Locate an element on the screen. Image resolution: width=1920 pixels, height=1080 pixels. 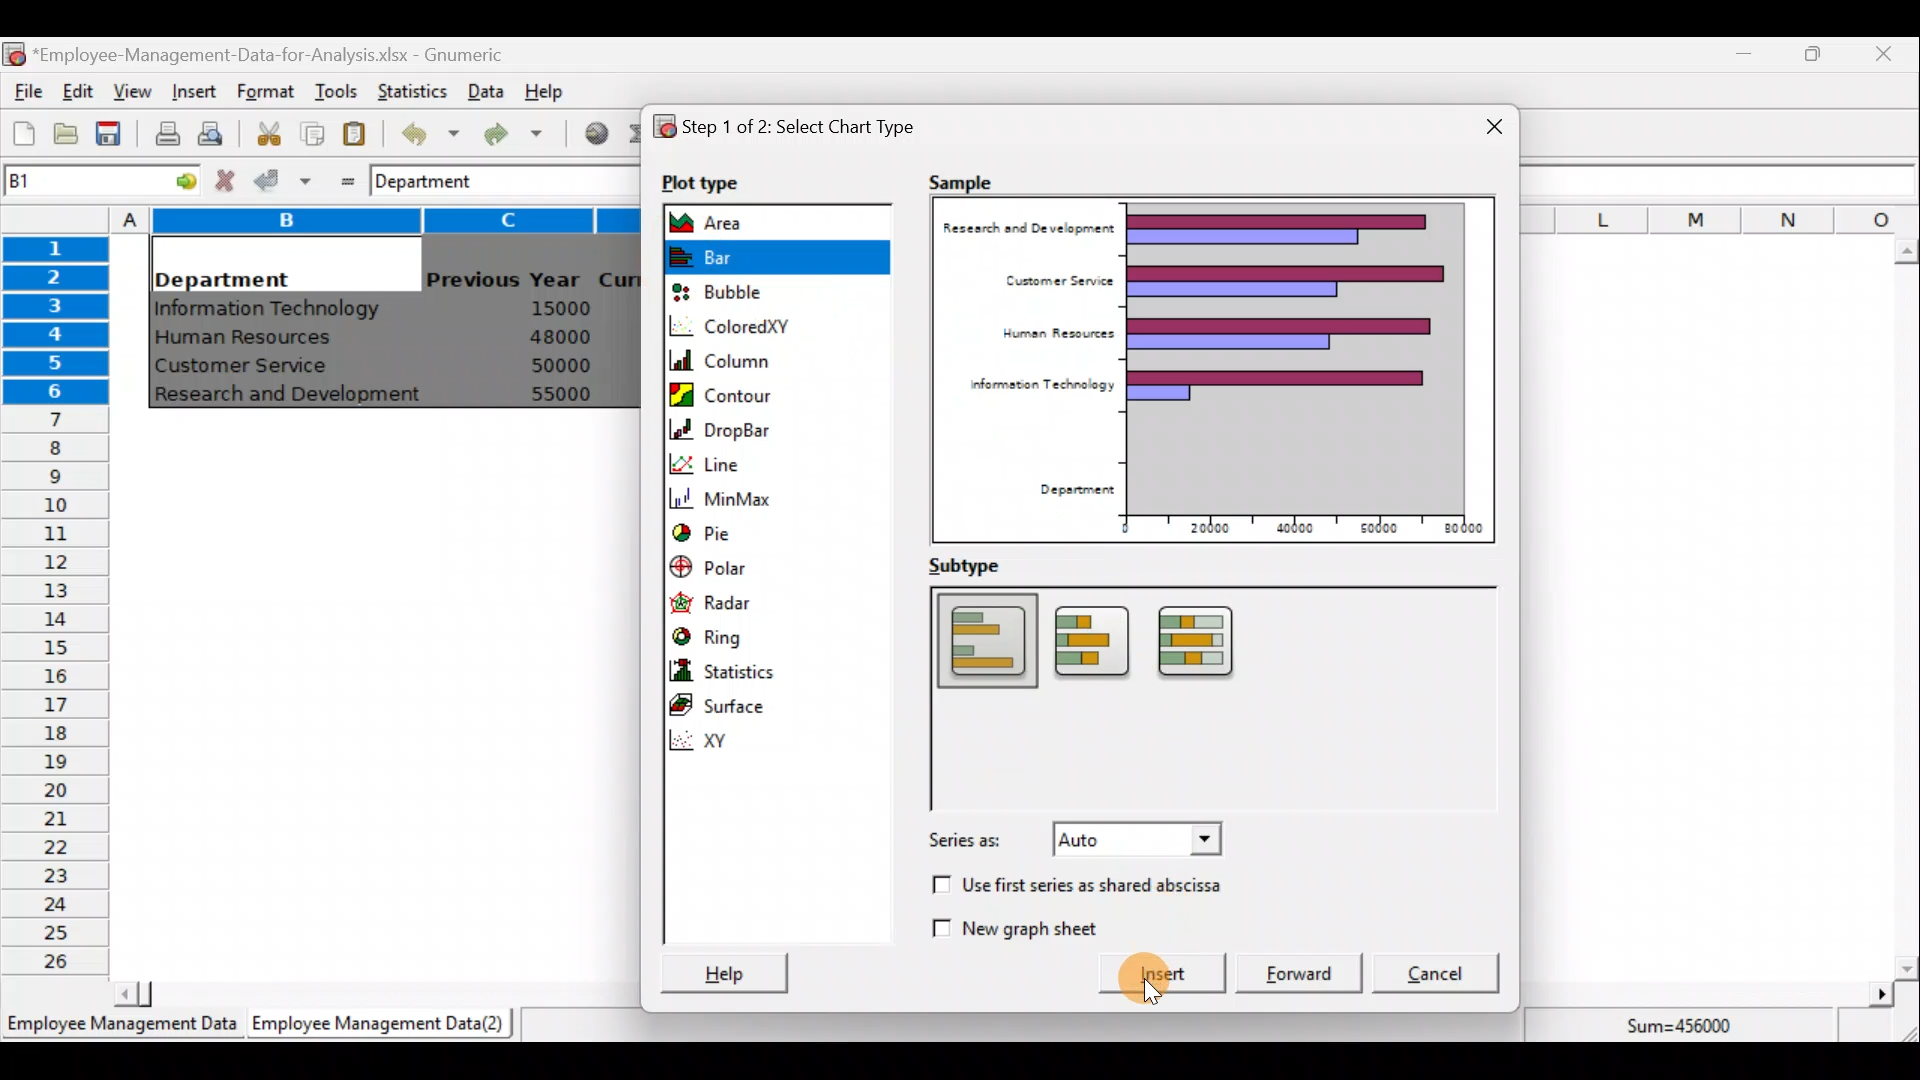
Information Technology is located at coordinates (1039, 384).